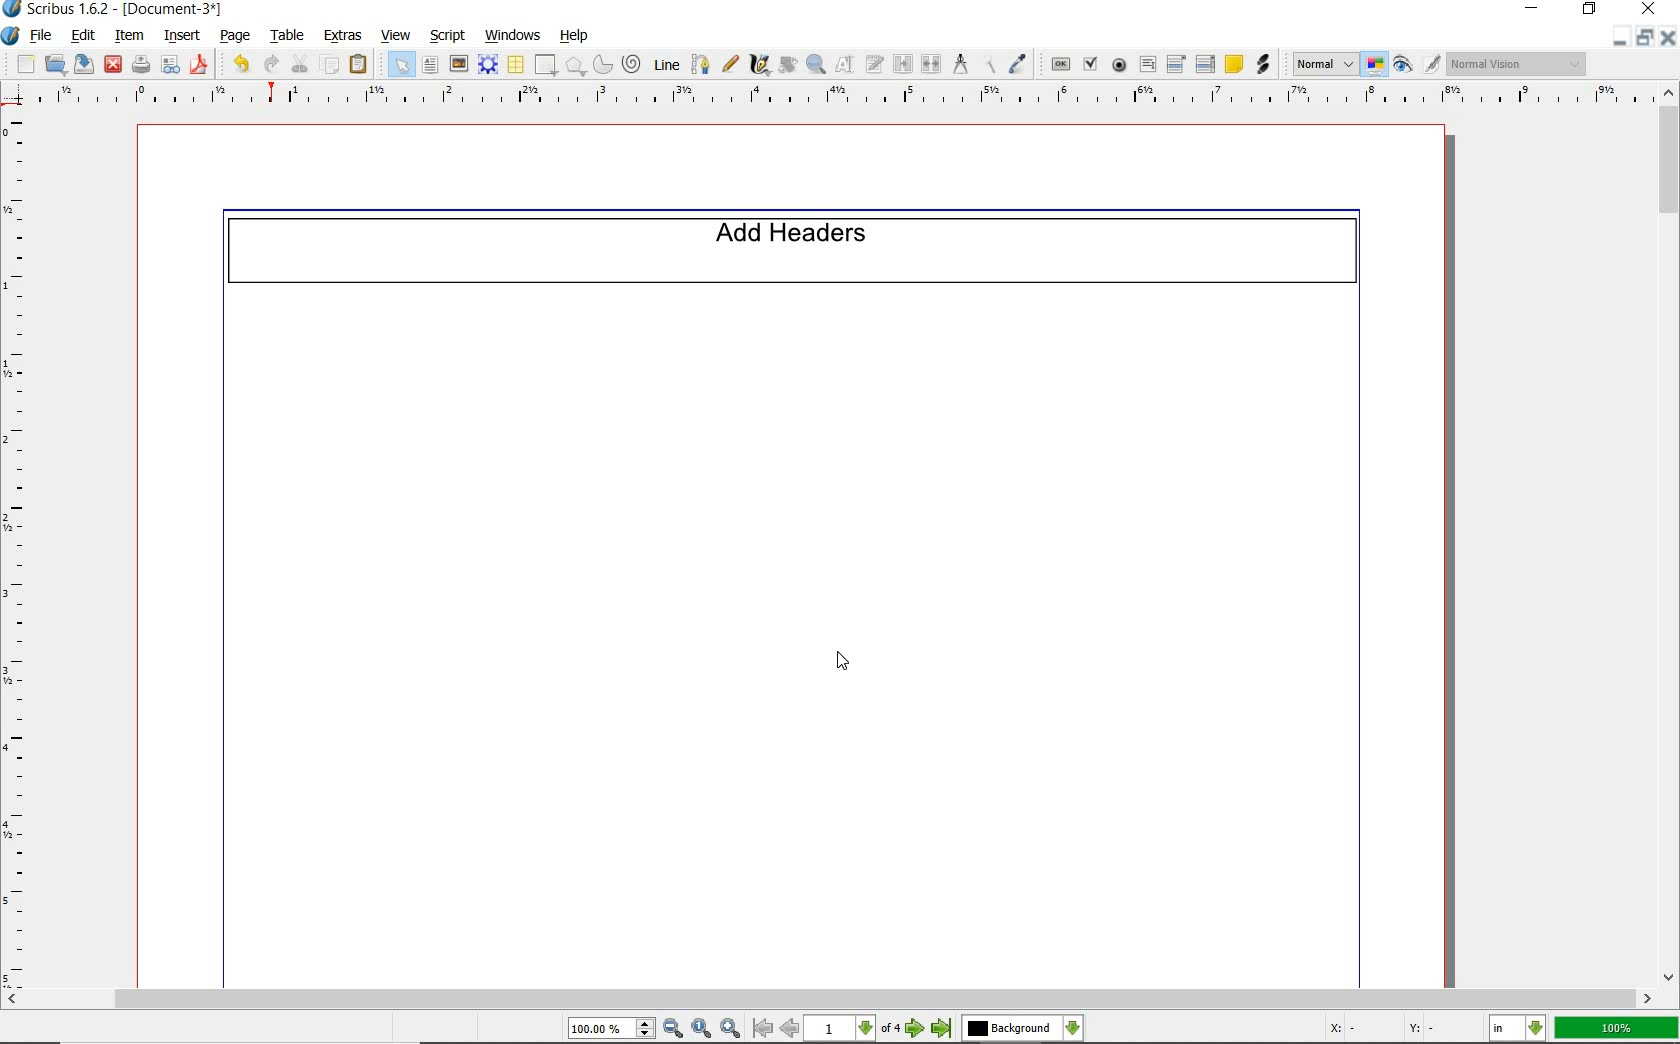 The width and height of the screenshot is (1680, 1044). I want to click on zoom in or zoom out, so click(815, 64).